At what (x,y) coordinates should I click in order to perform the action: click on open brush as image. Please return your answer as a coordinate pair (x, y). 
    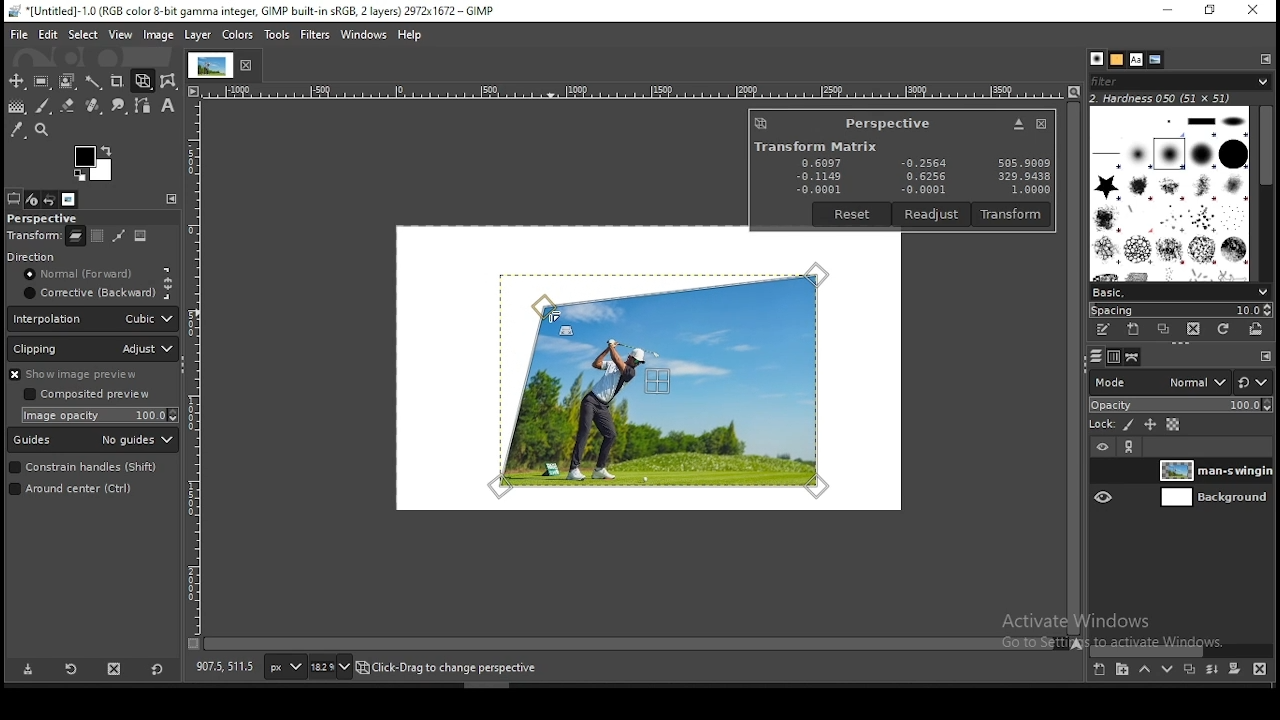
    Looking at the image, I should click on (1256, 329).